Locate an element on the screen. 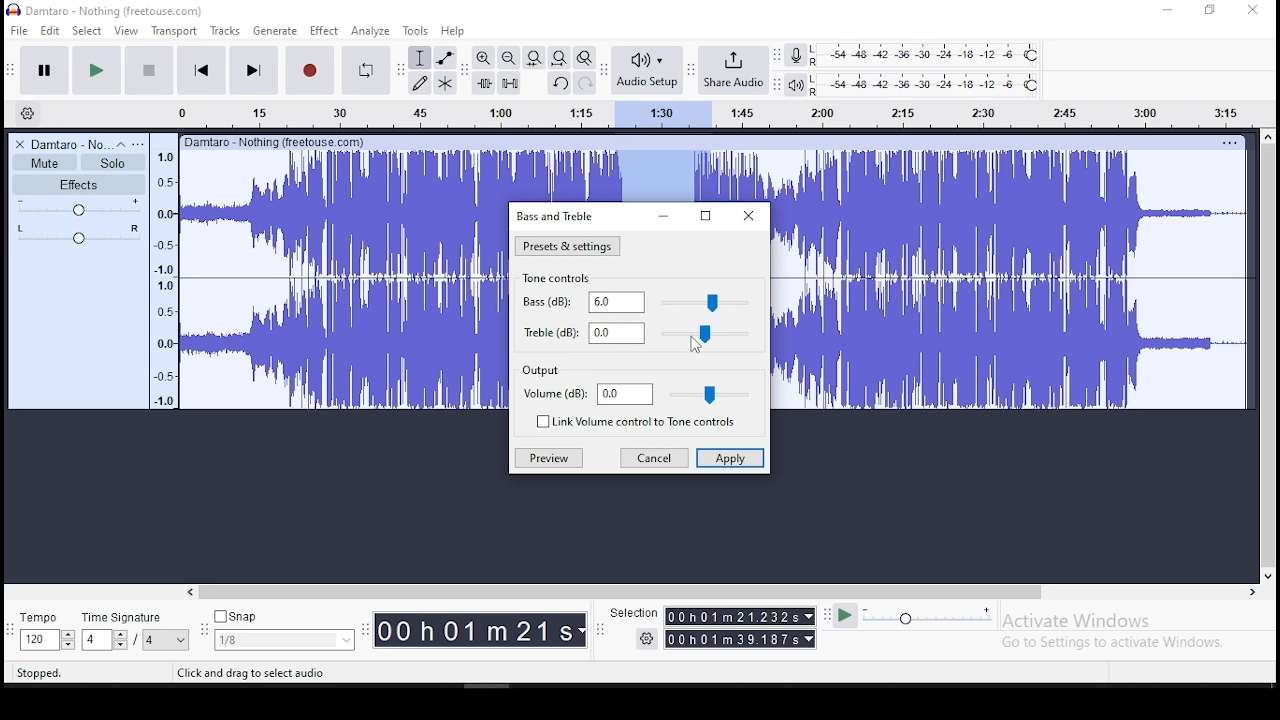  control is located at coordinates (707, 303).